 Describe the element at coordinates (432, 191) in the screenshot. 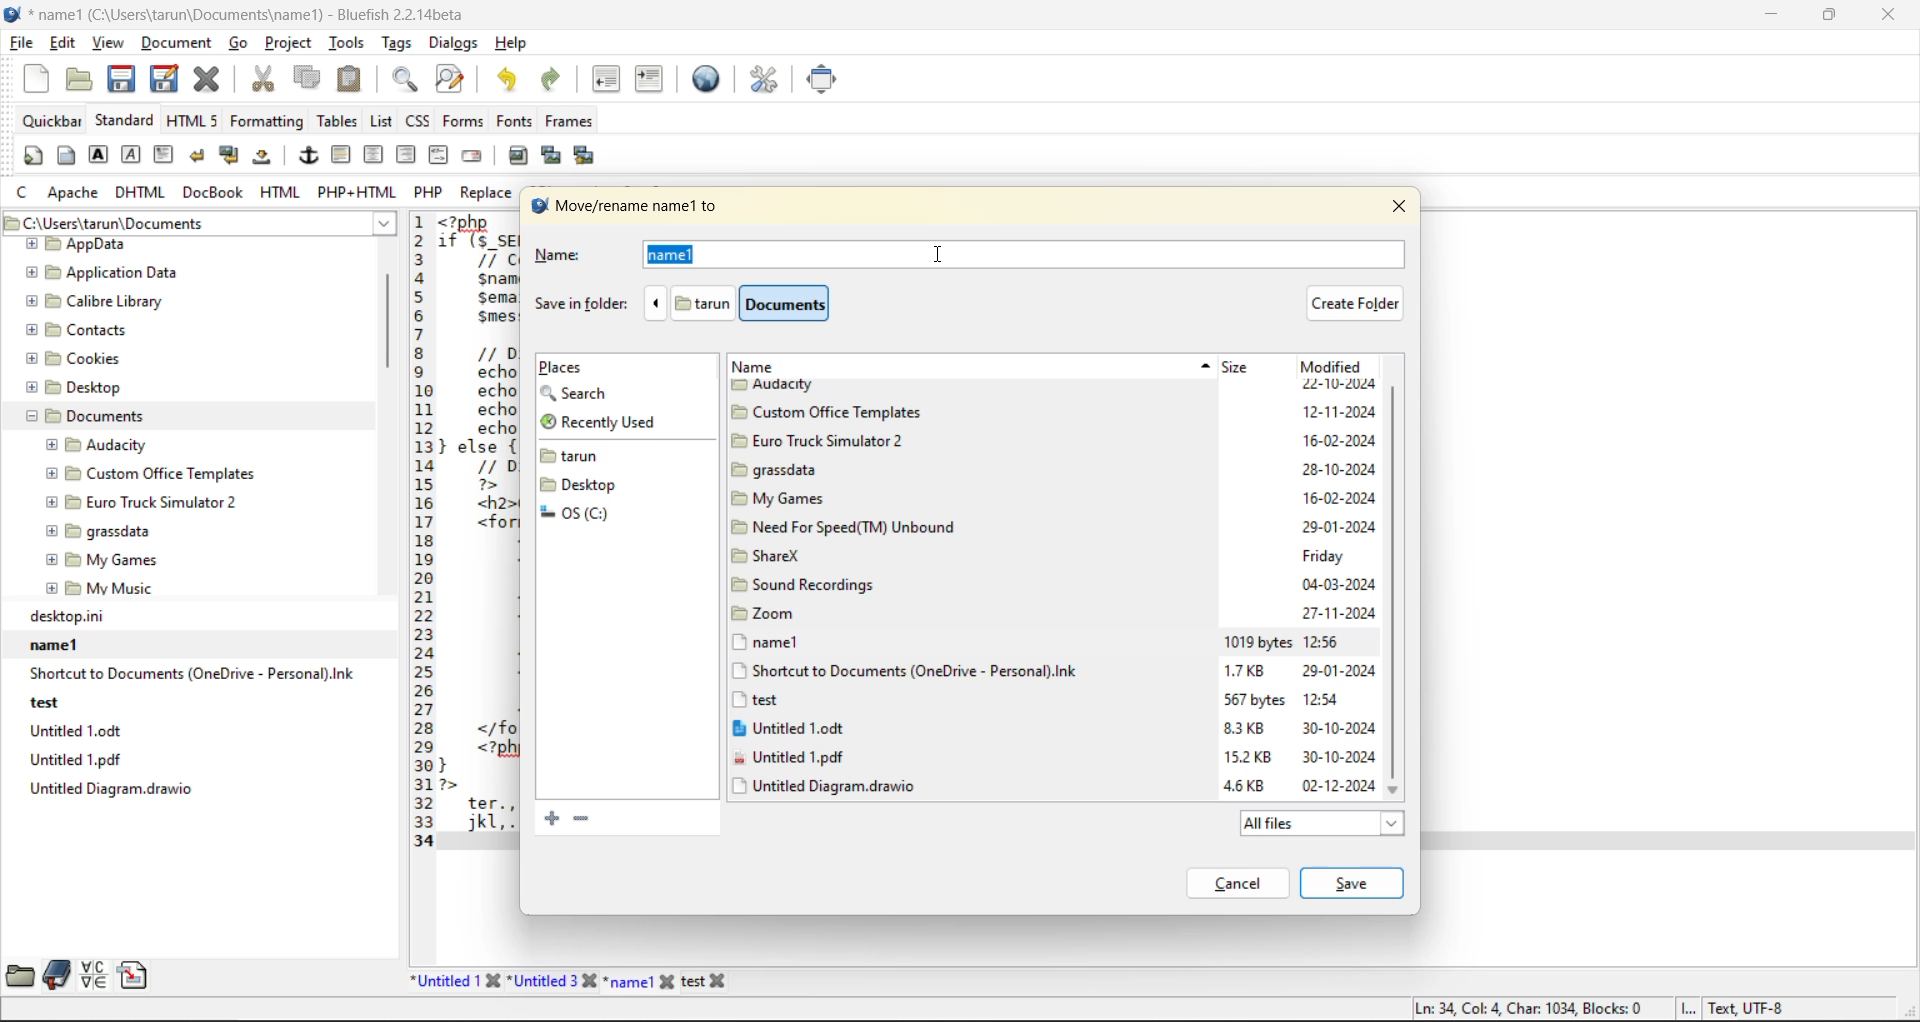

I see `php` at that location.